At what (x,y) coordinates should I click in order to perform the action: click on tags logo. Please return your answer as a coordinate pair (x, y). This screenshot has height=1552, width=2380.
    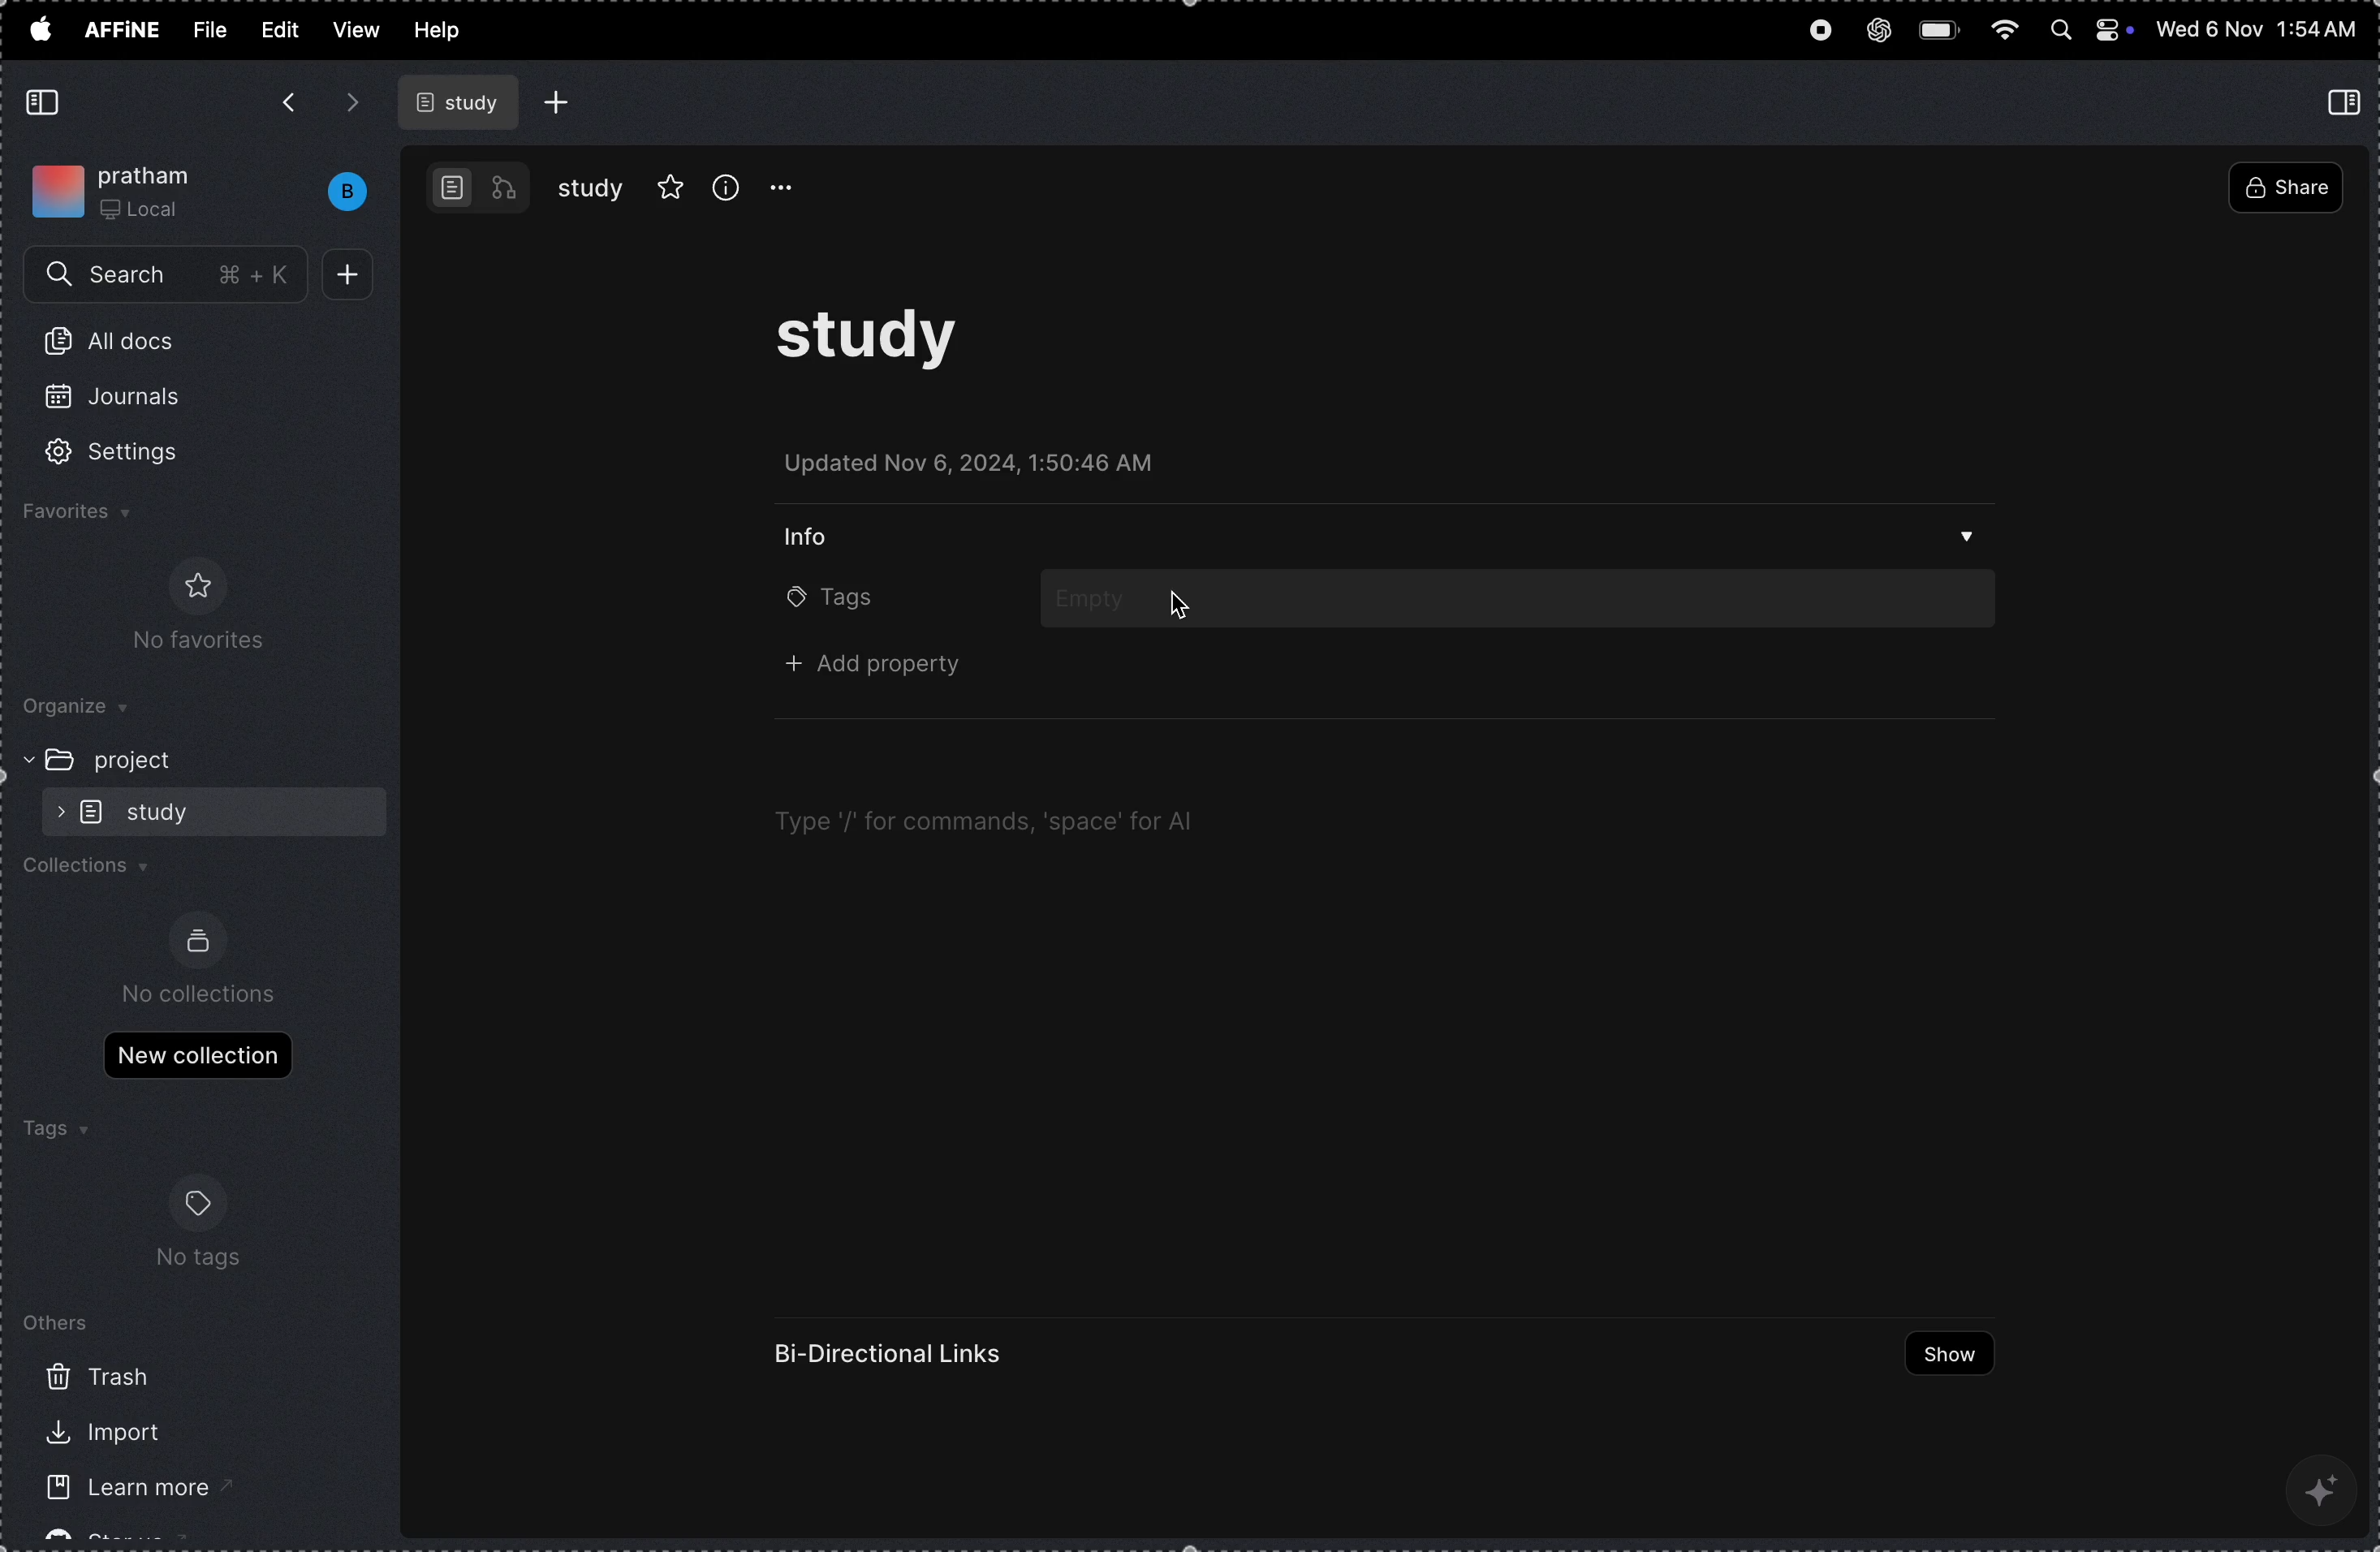
    Looking at the image, I should click on (198, 1202).